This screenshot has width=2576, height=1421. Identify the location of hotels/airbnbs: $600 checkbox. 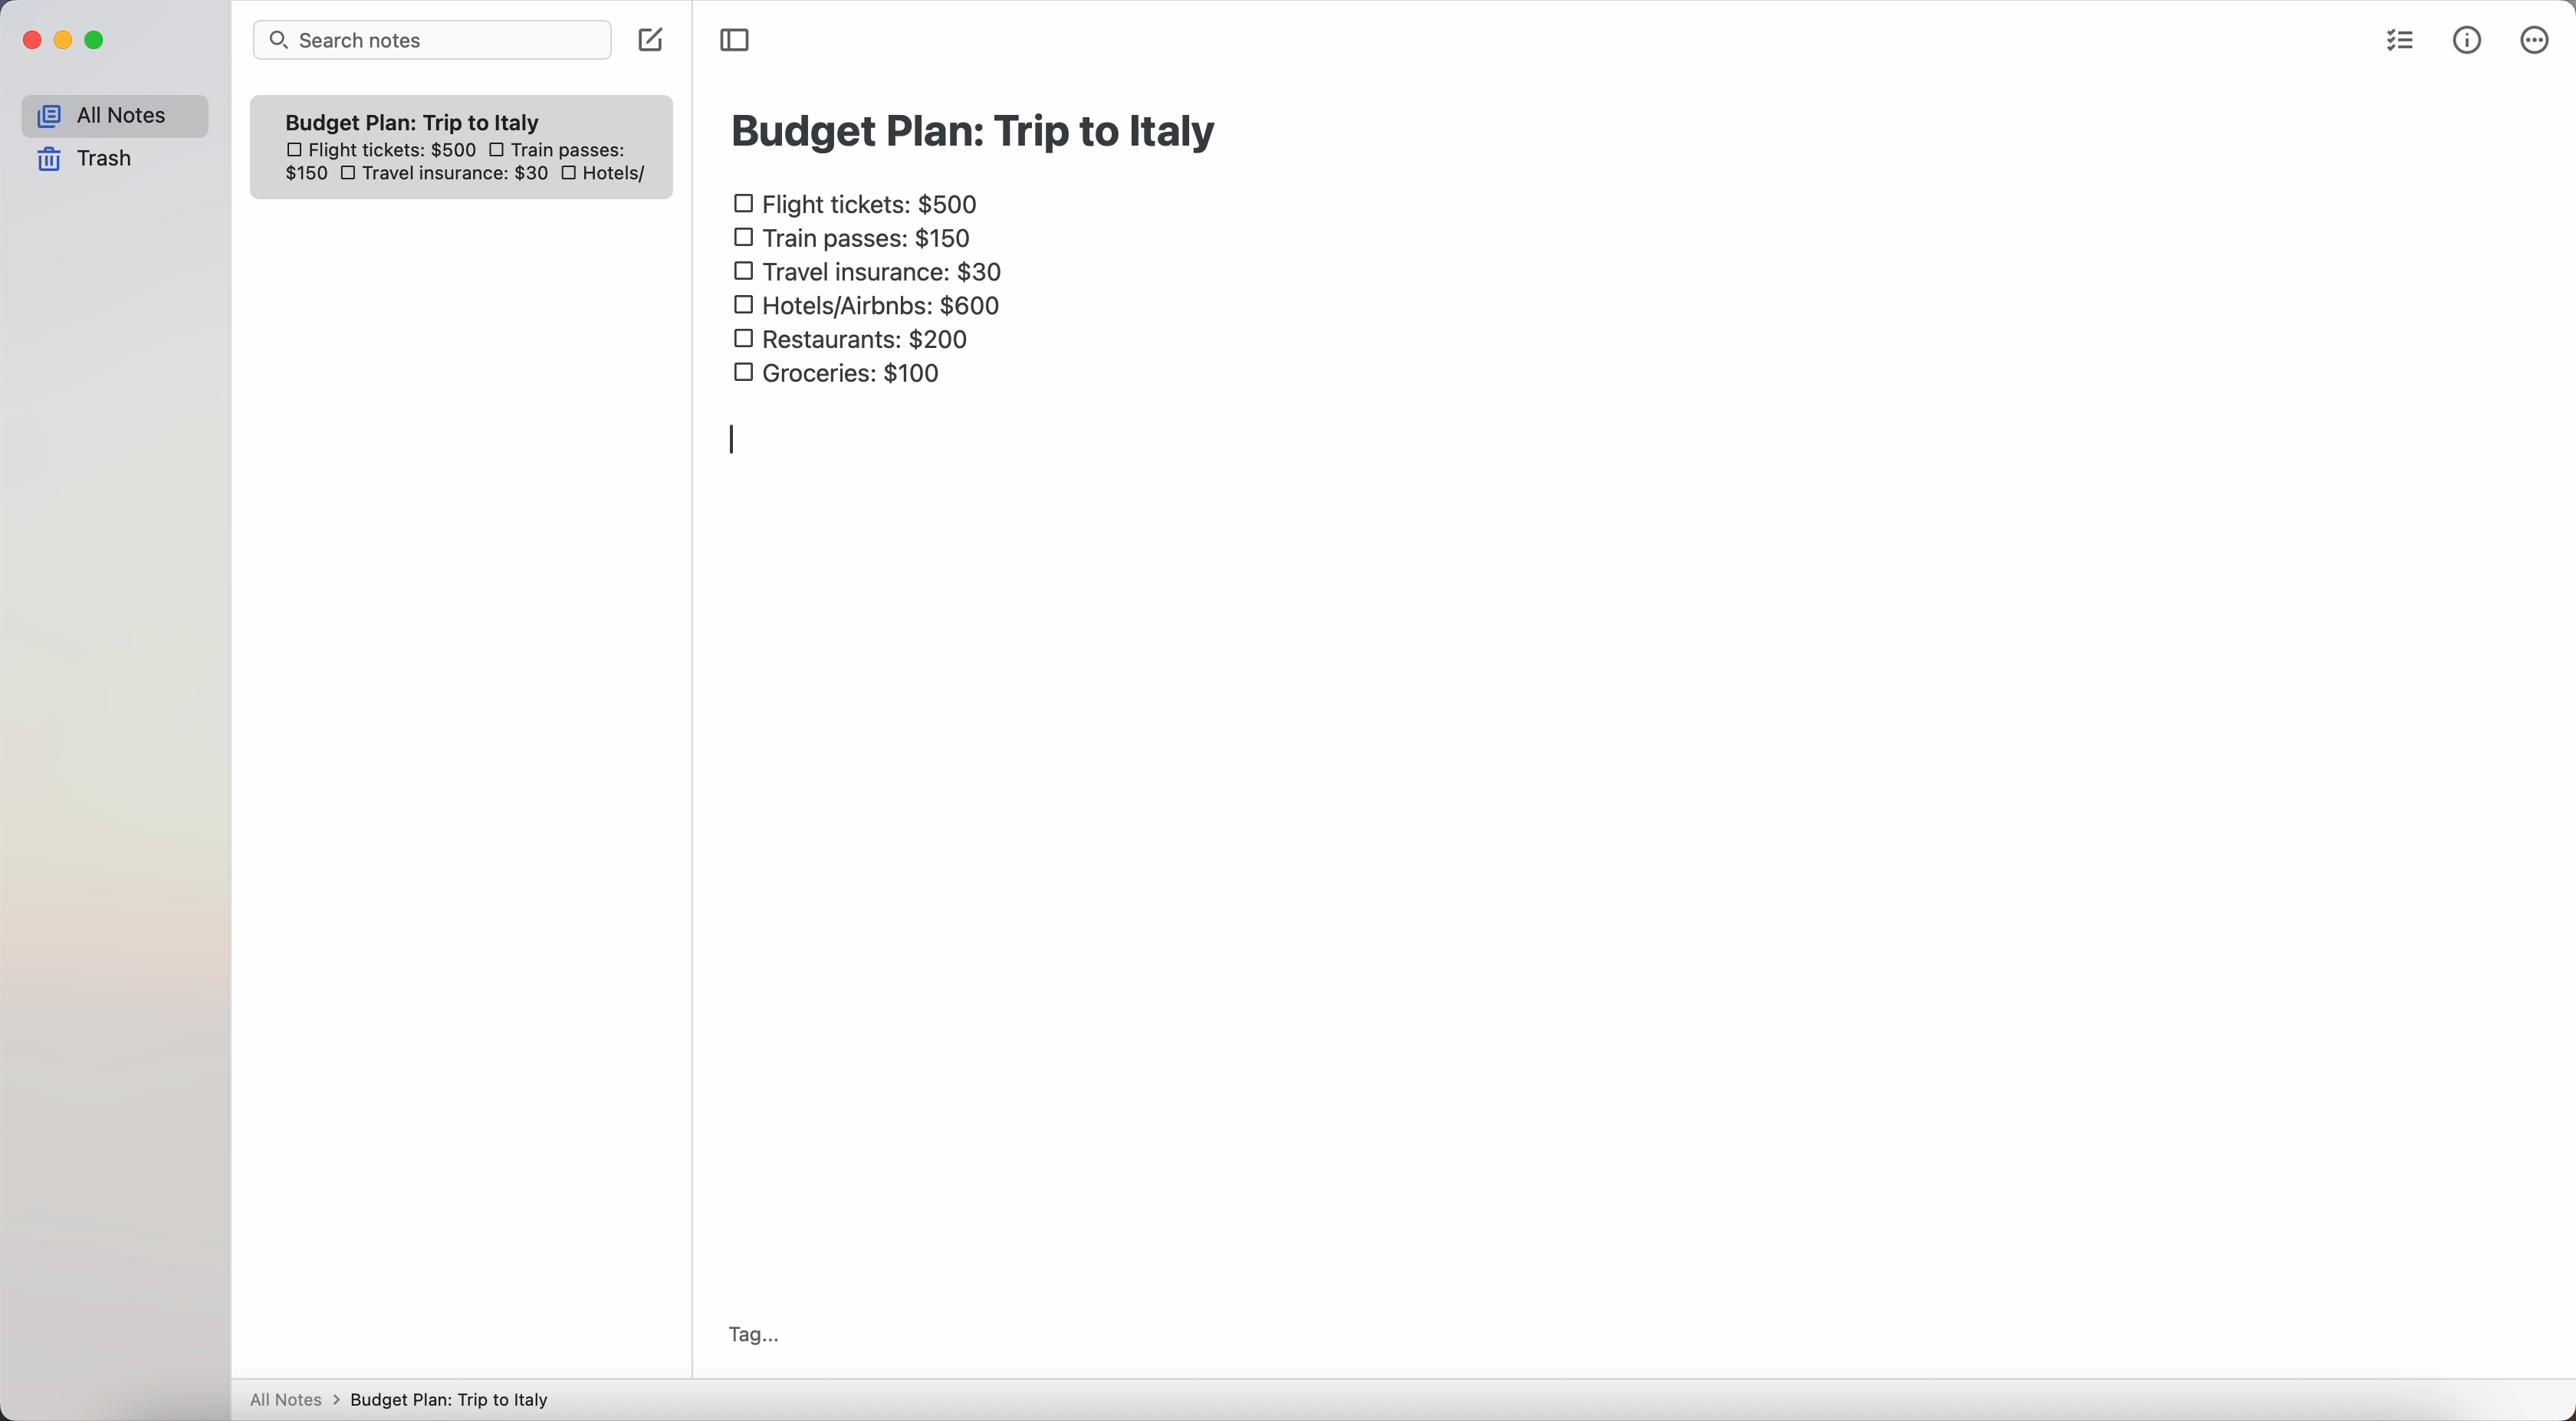
(876, 301).